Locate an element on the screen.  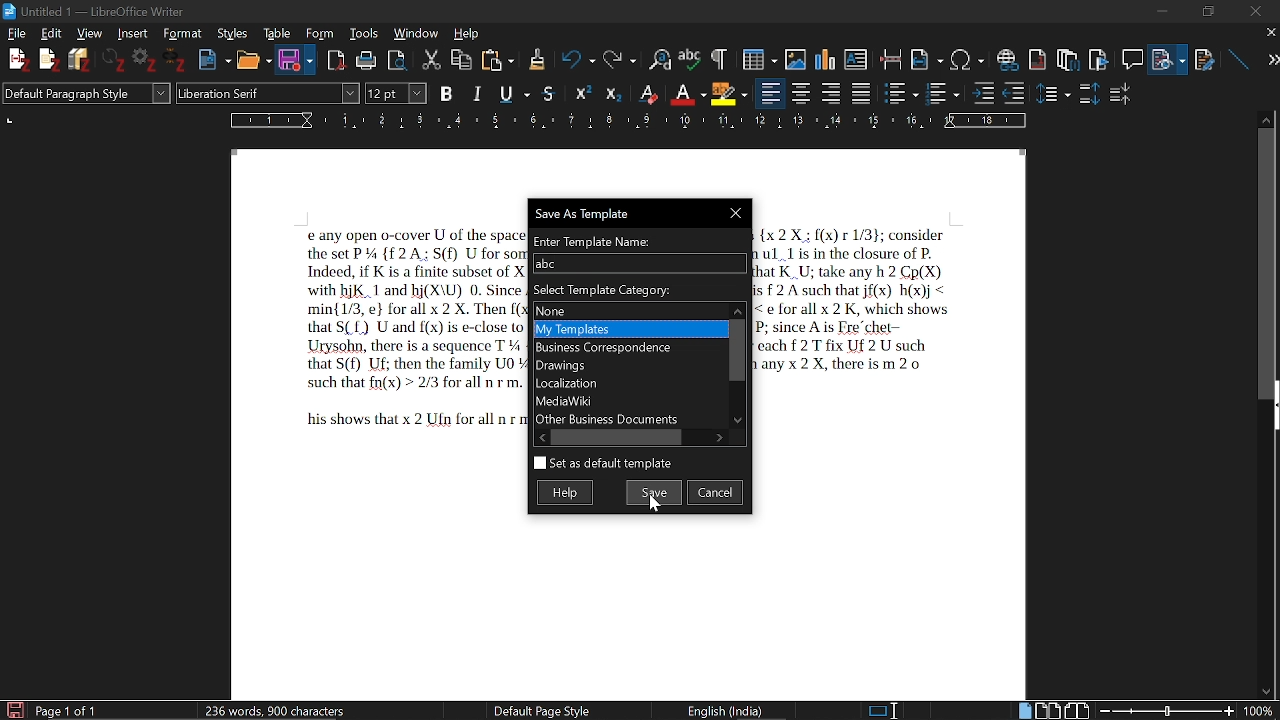
Insert comment is located at coordinates (1131, 55).